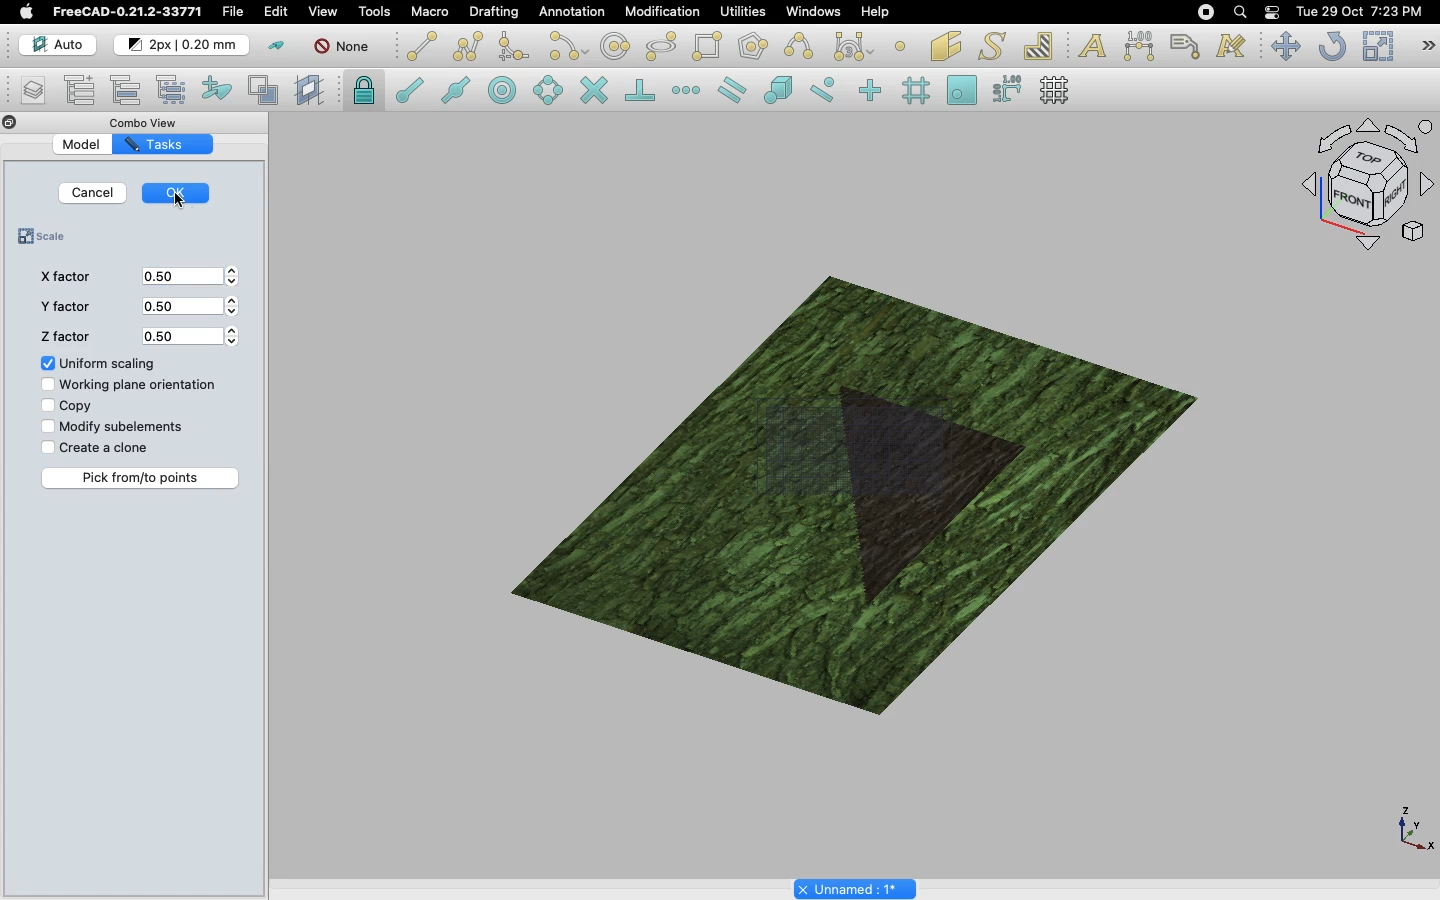 This screenshot has width=1440, height=900. Describe the element at coordinates (811, 12) in the screenshot. I see `Windows` at that location.